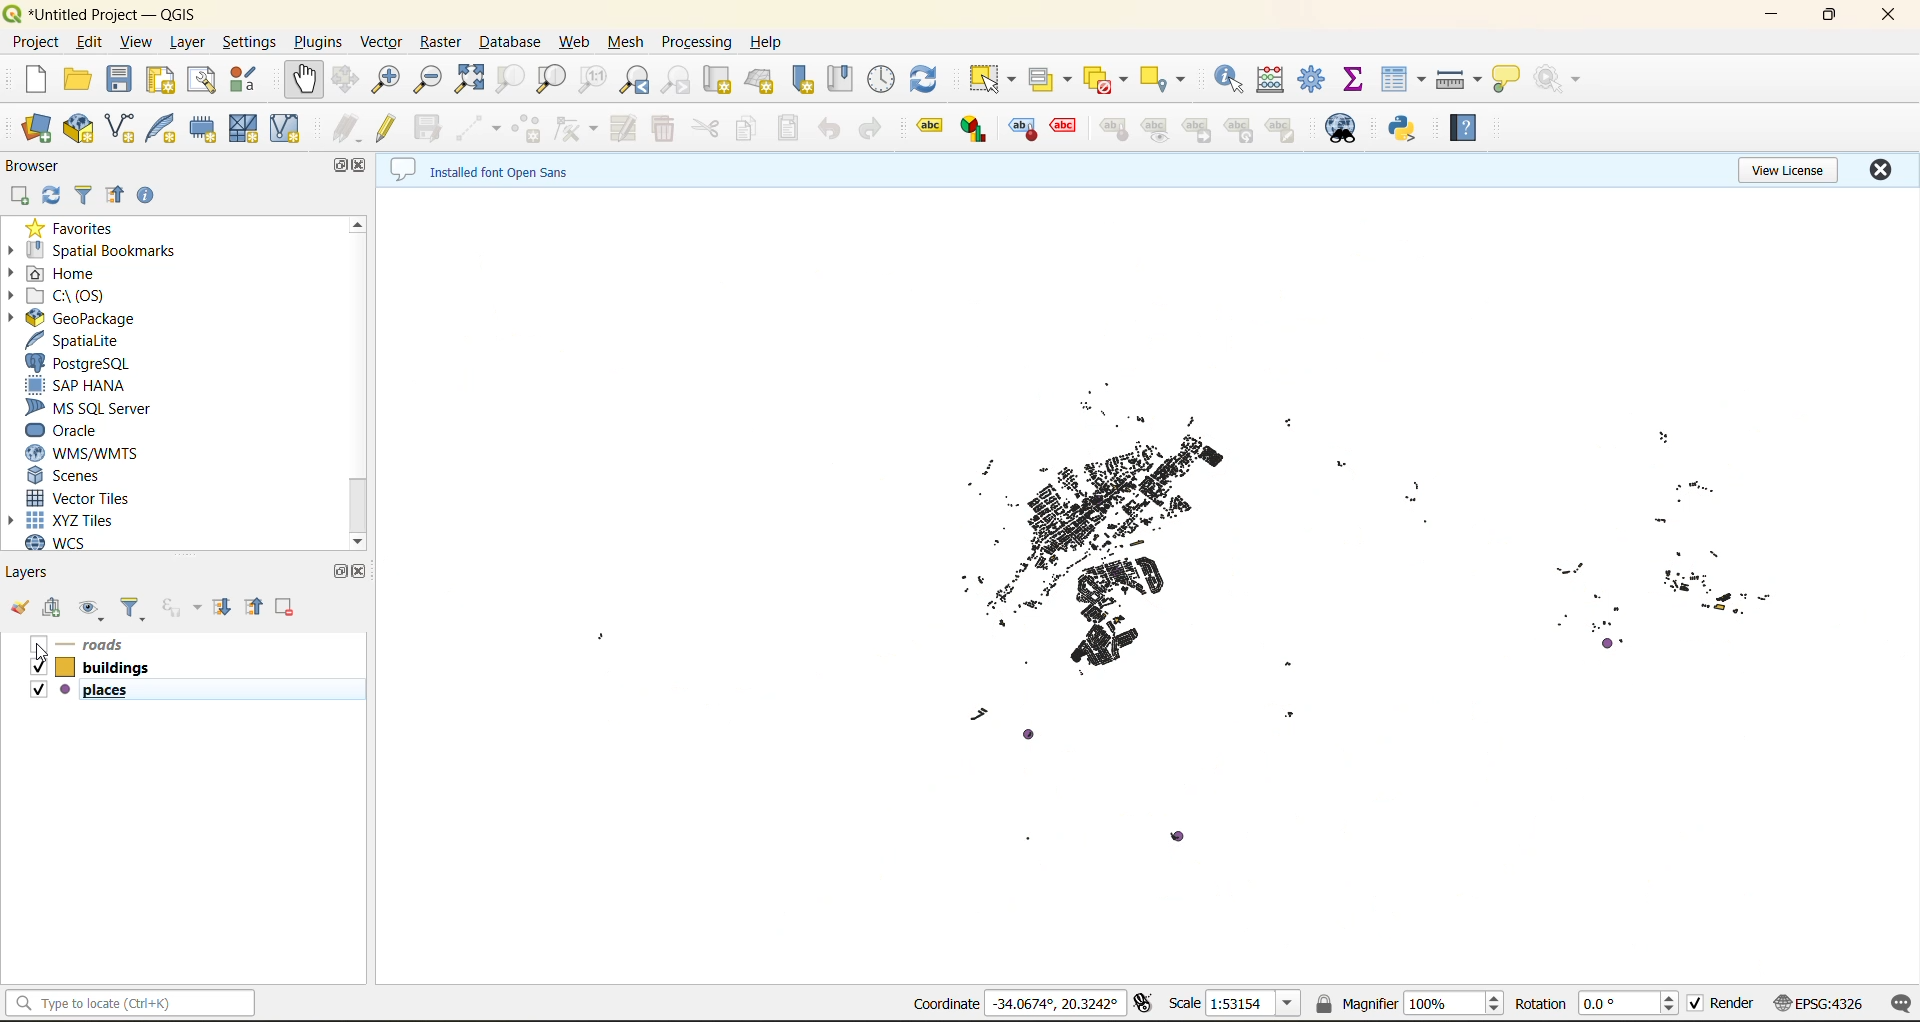 Image resolution: width=1920 pixels, height=1022 pixels. What do you see at coordinates (761, 78) in the screenshot?
I see `new 3d map` at bounding box center [761, 78].